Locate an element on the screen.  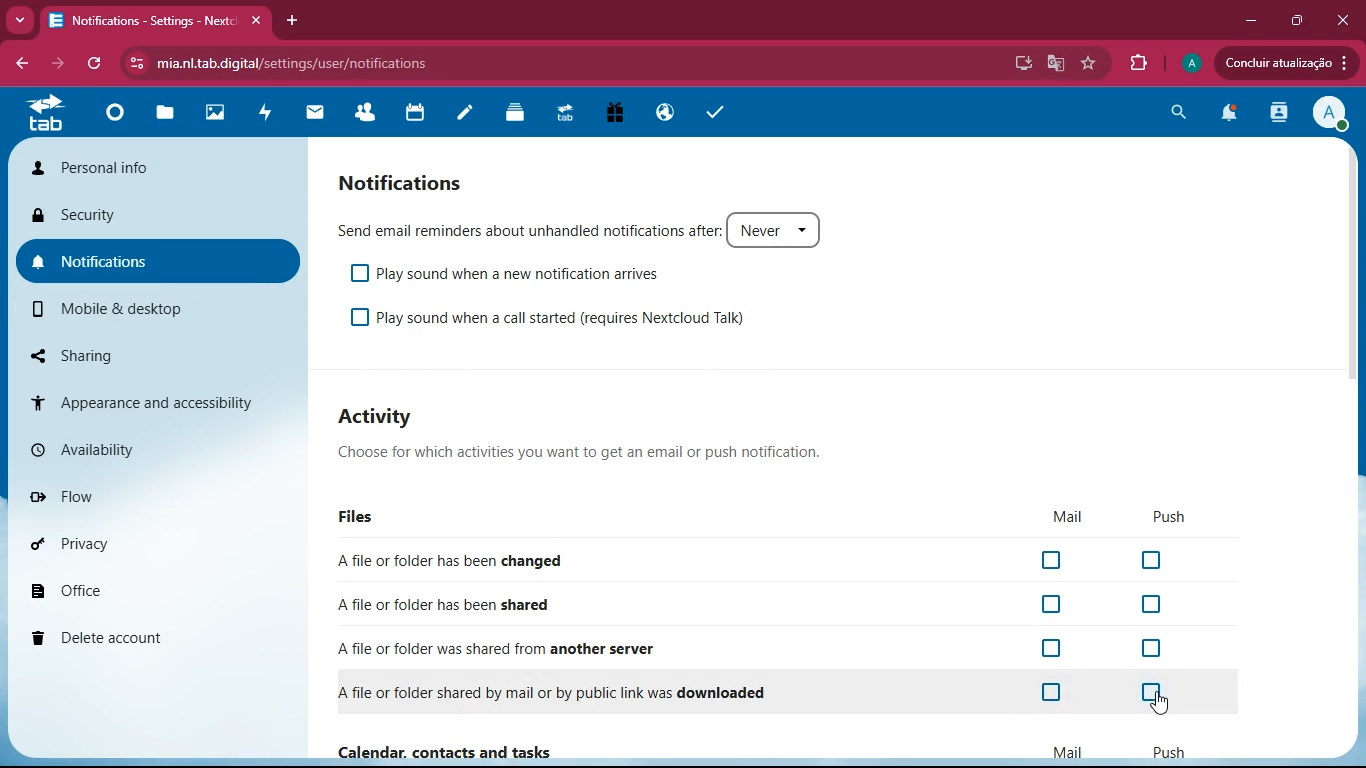
mobile & desktop is located at coordinates (124, 307).